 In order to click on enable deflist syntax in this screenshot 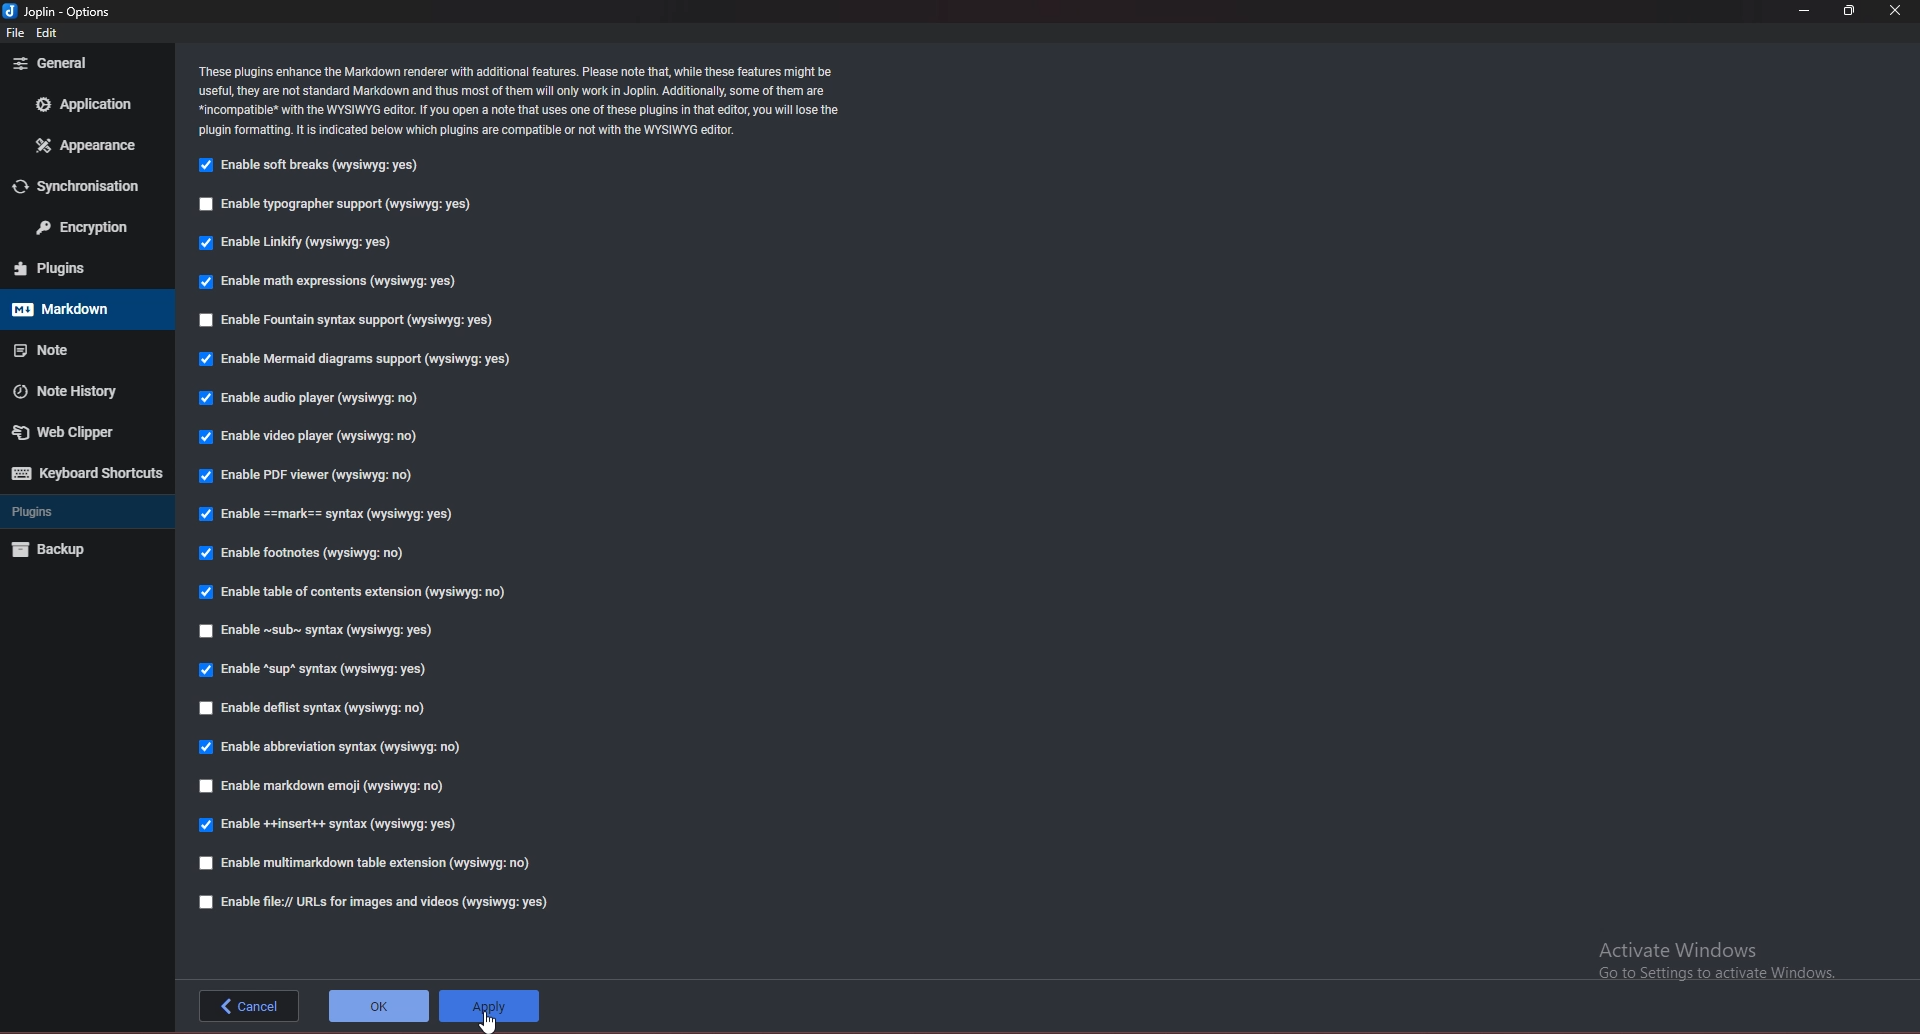, I will do `click(322, 710)`.